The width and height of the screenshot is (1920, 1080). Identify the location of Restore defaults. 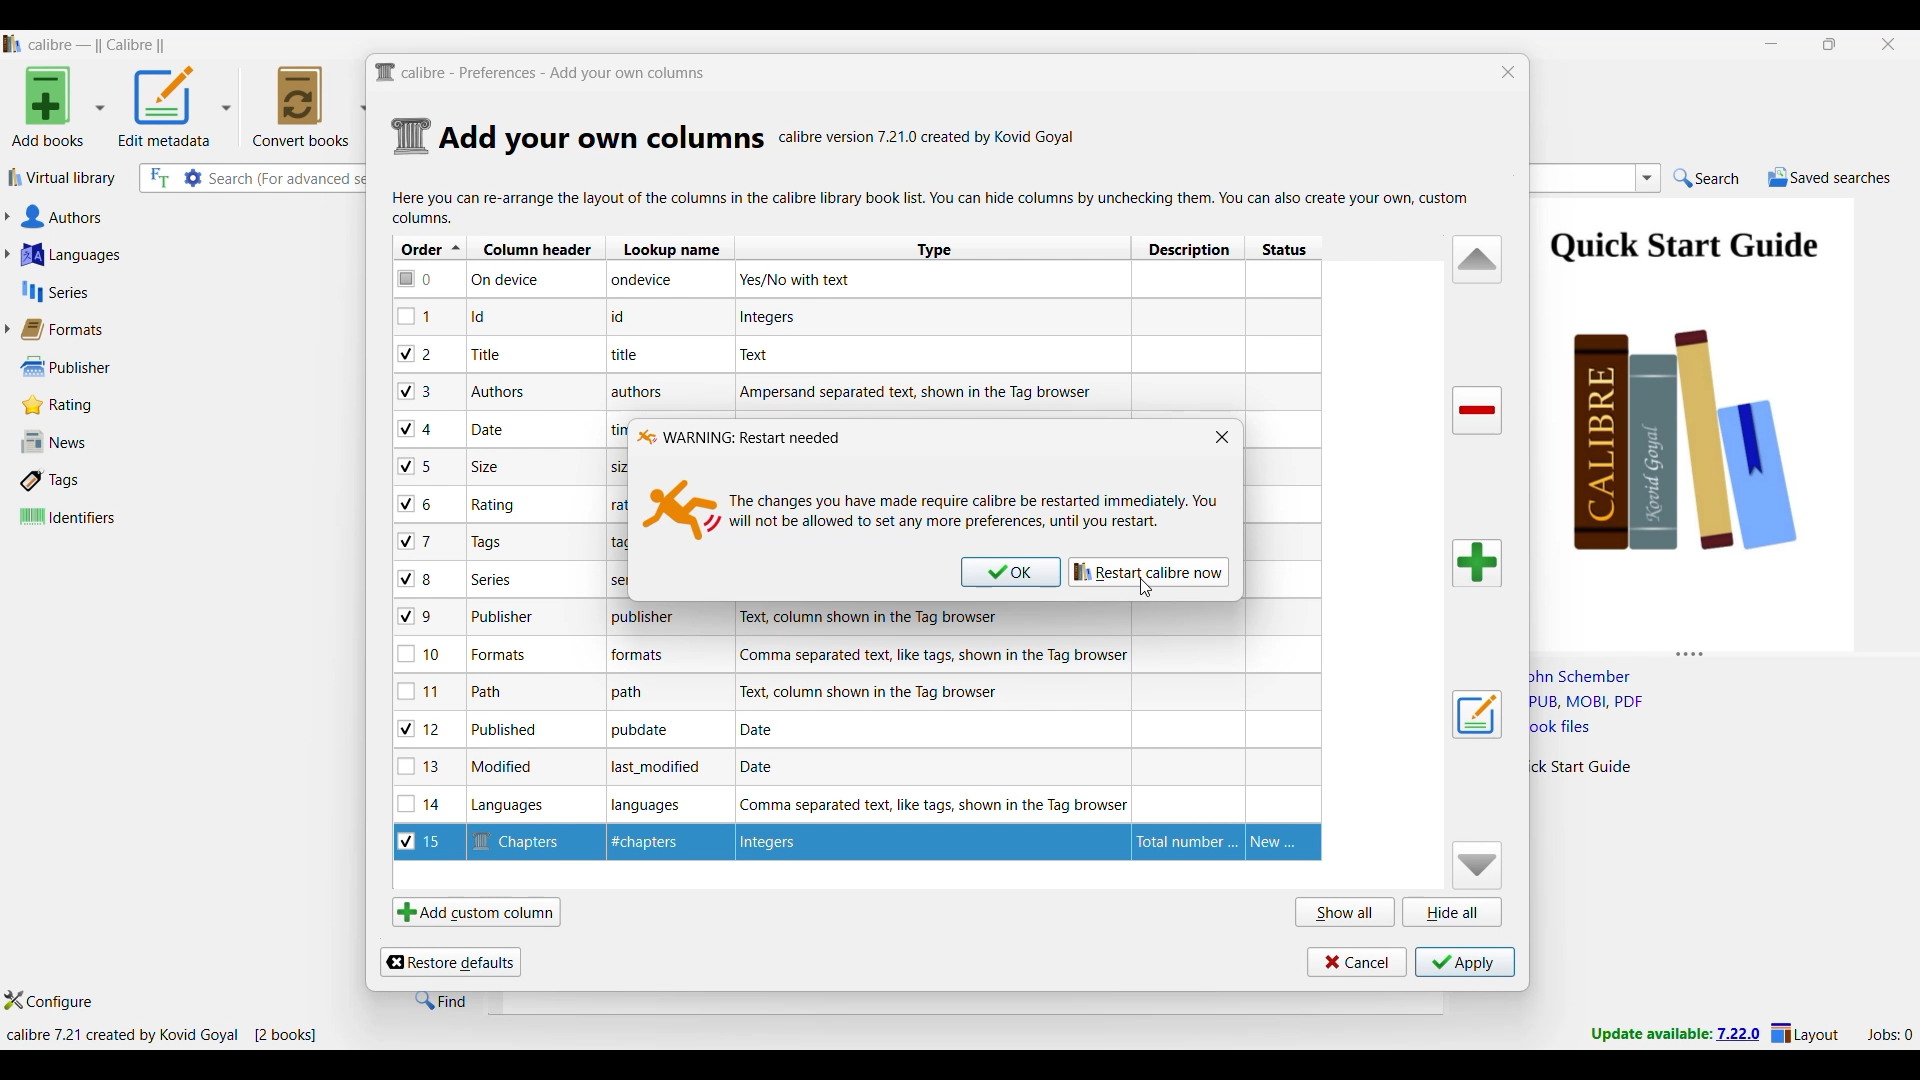
(450, 962).